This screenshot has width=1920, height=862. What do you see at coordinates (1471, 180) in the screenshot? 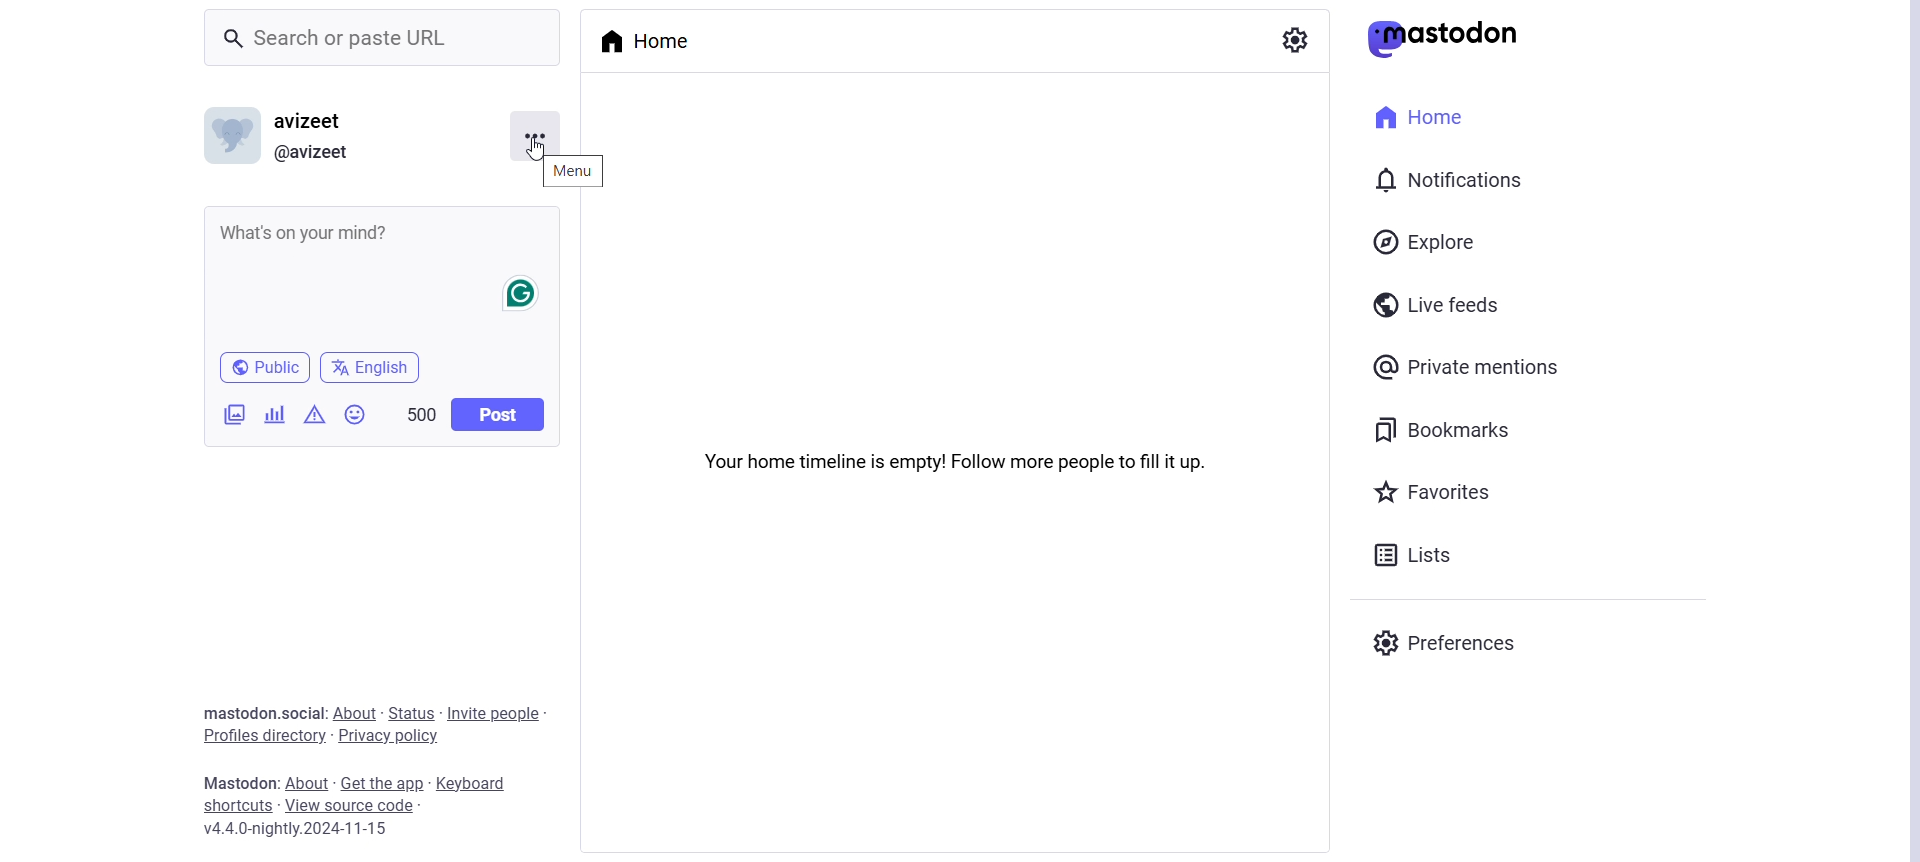
I see `Notification` at bounding box center [1471, 180].